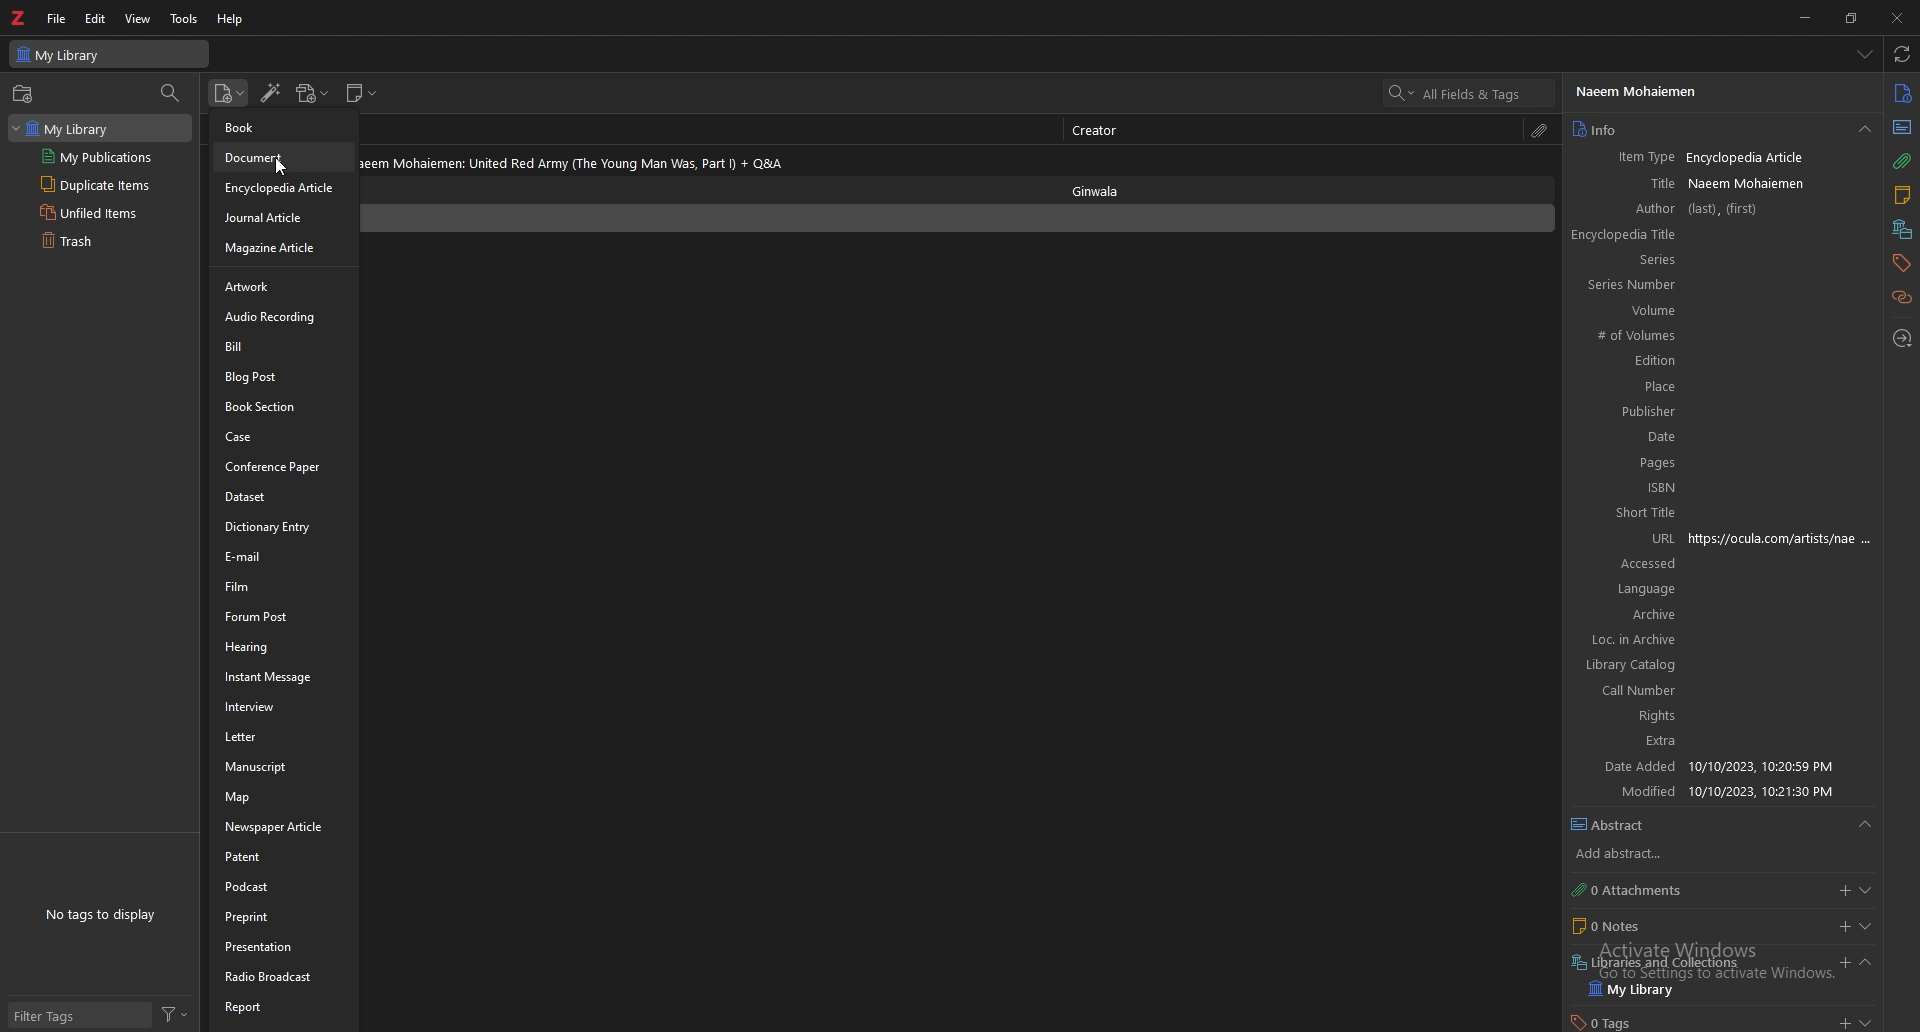 Image resolution: width=1920 pixels, height=1032 pixels. What do you see at coordinates (283, 249) in the screenshot?
I see `magazine article` at bounding box center [283, 249].